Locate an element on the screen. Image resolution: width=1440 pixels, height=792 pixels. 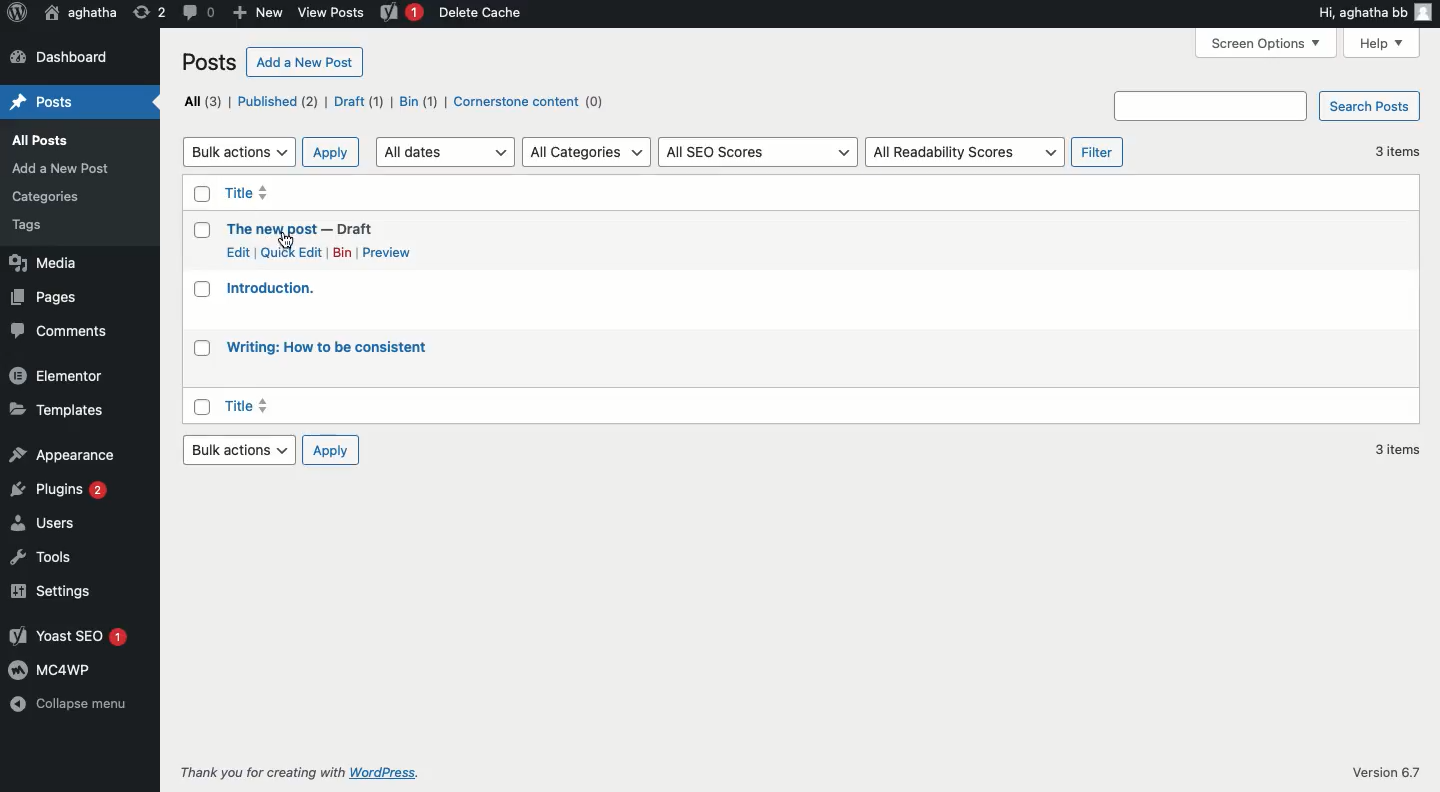
Preview is located at coordinates (389, 252).